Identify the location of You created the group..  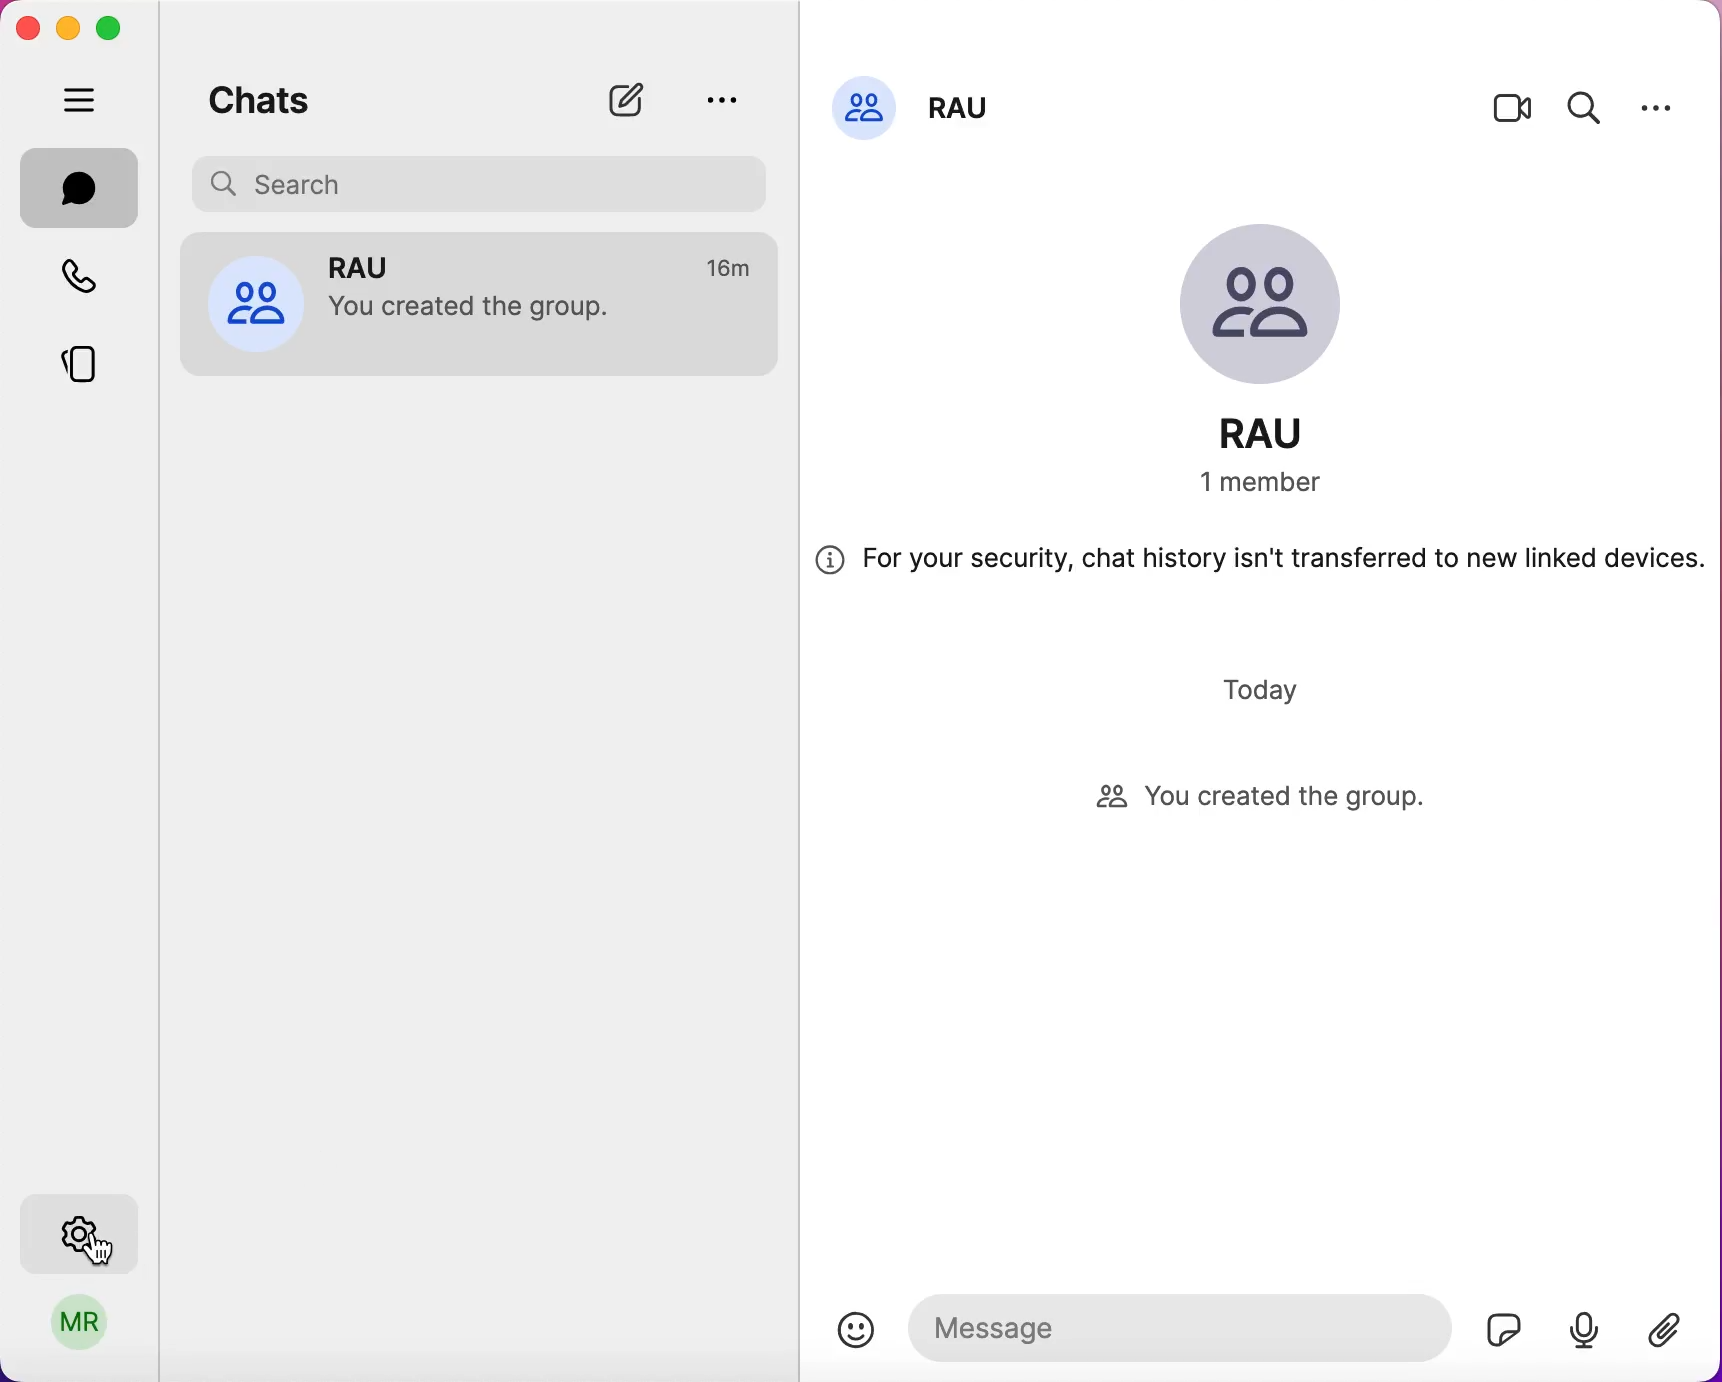
(482, 311).